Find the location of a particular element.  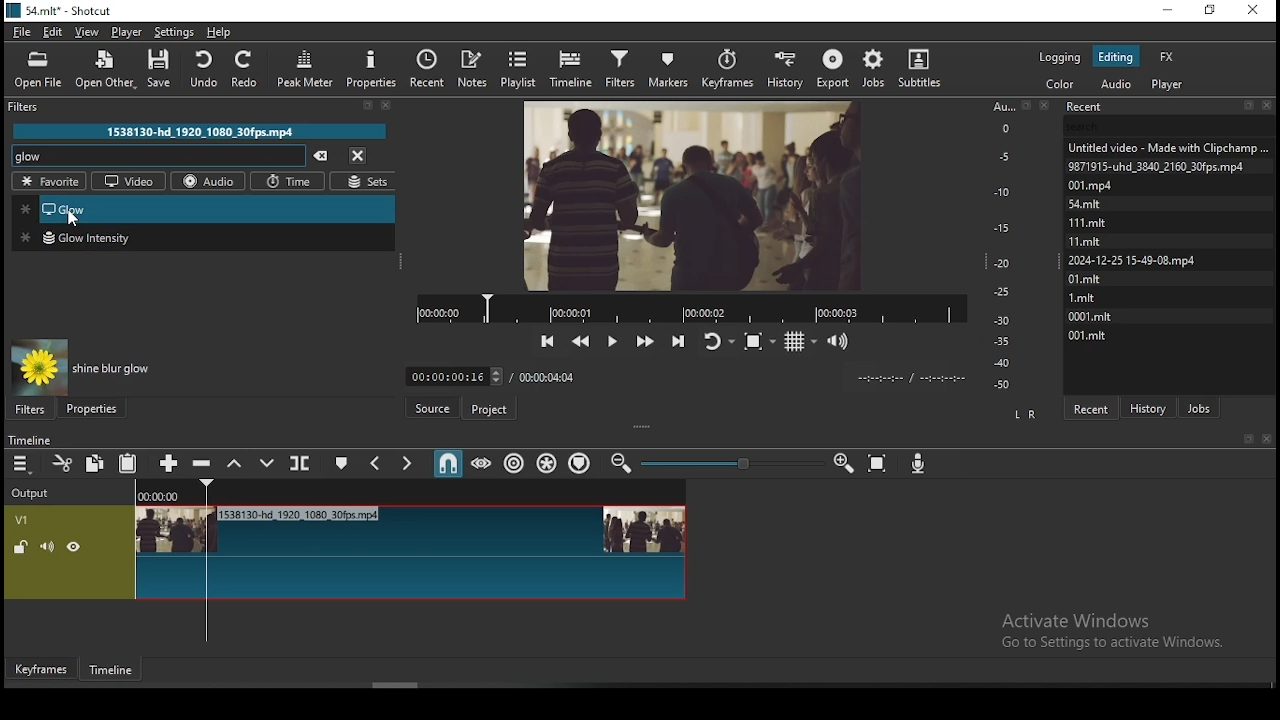

ripple delete is located at coordinates (201, 462).